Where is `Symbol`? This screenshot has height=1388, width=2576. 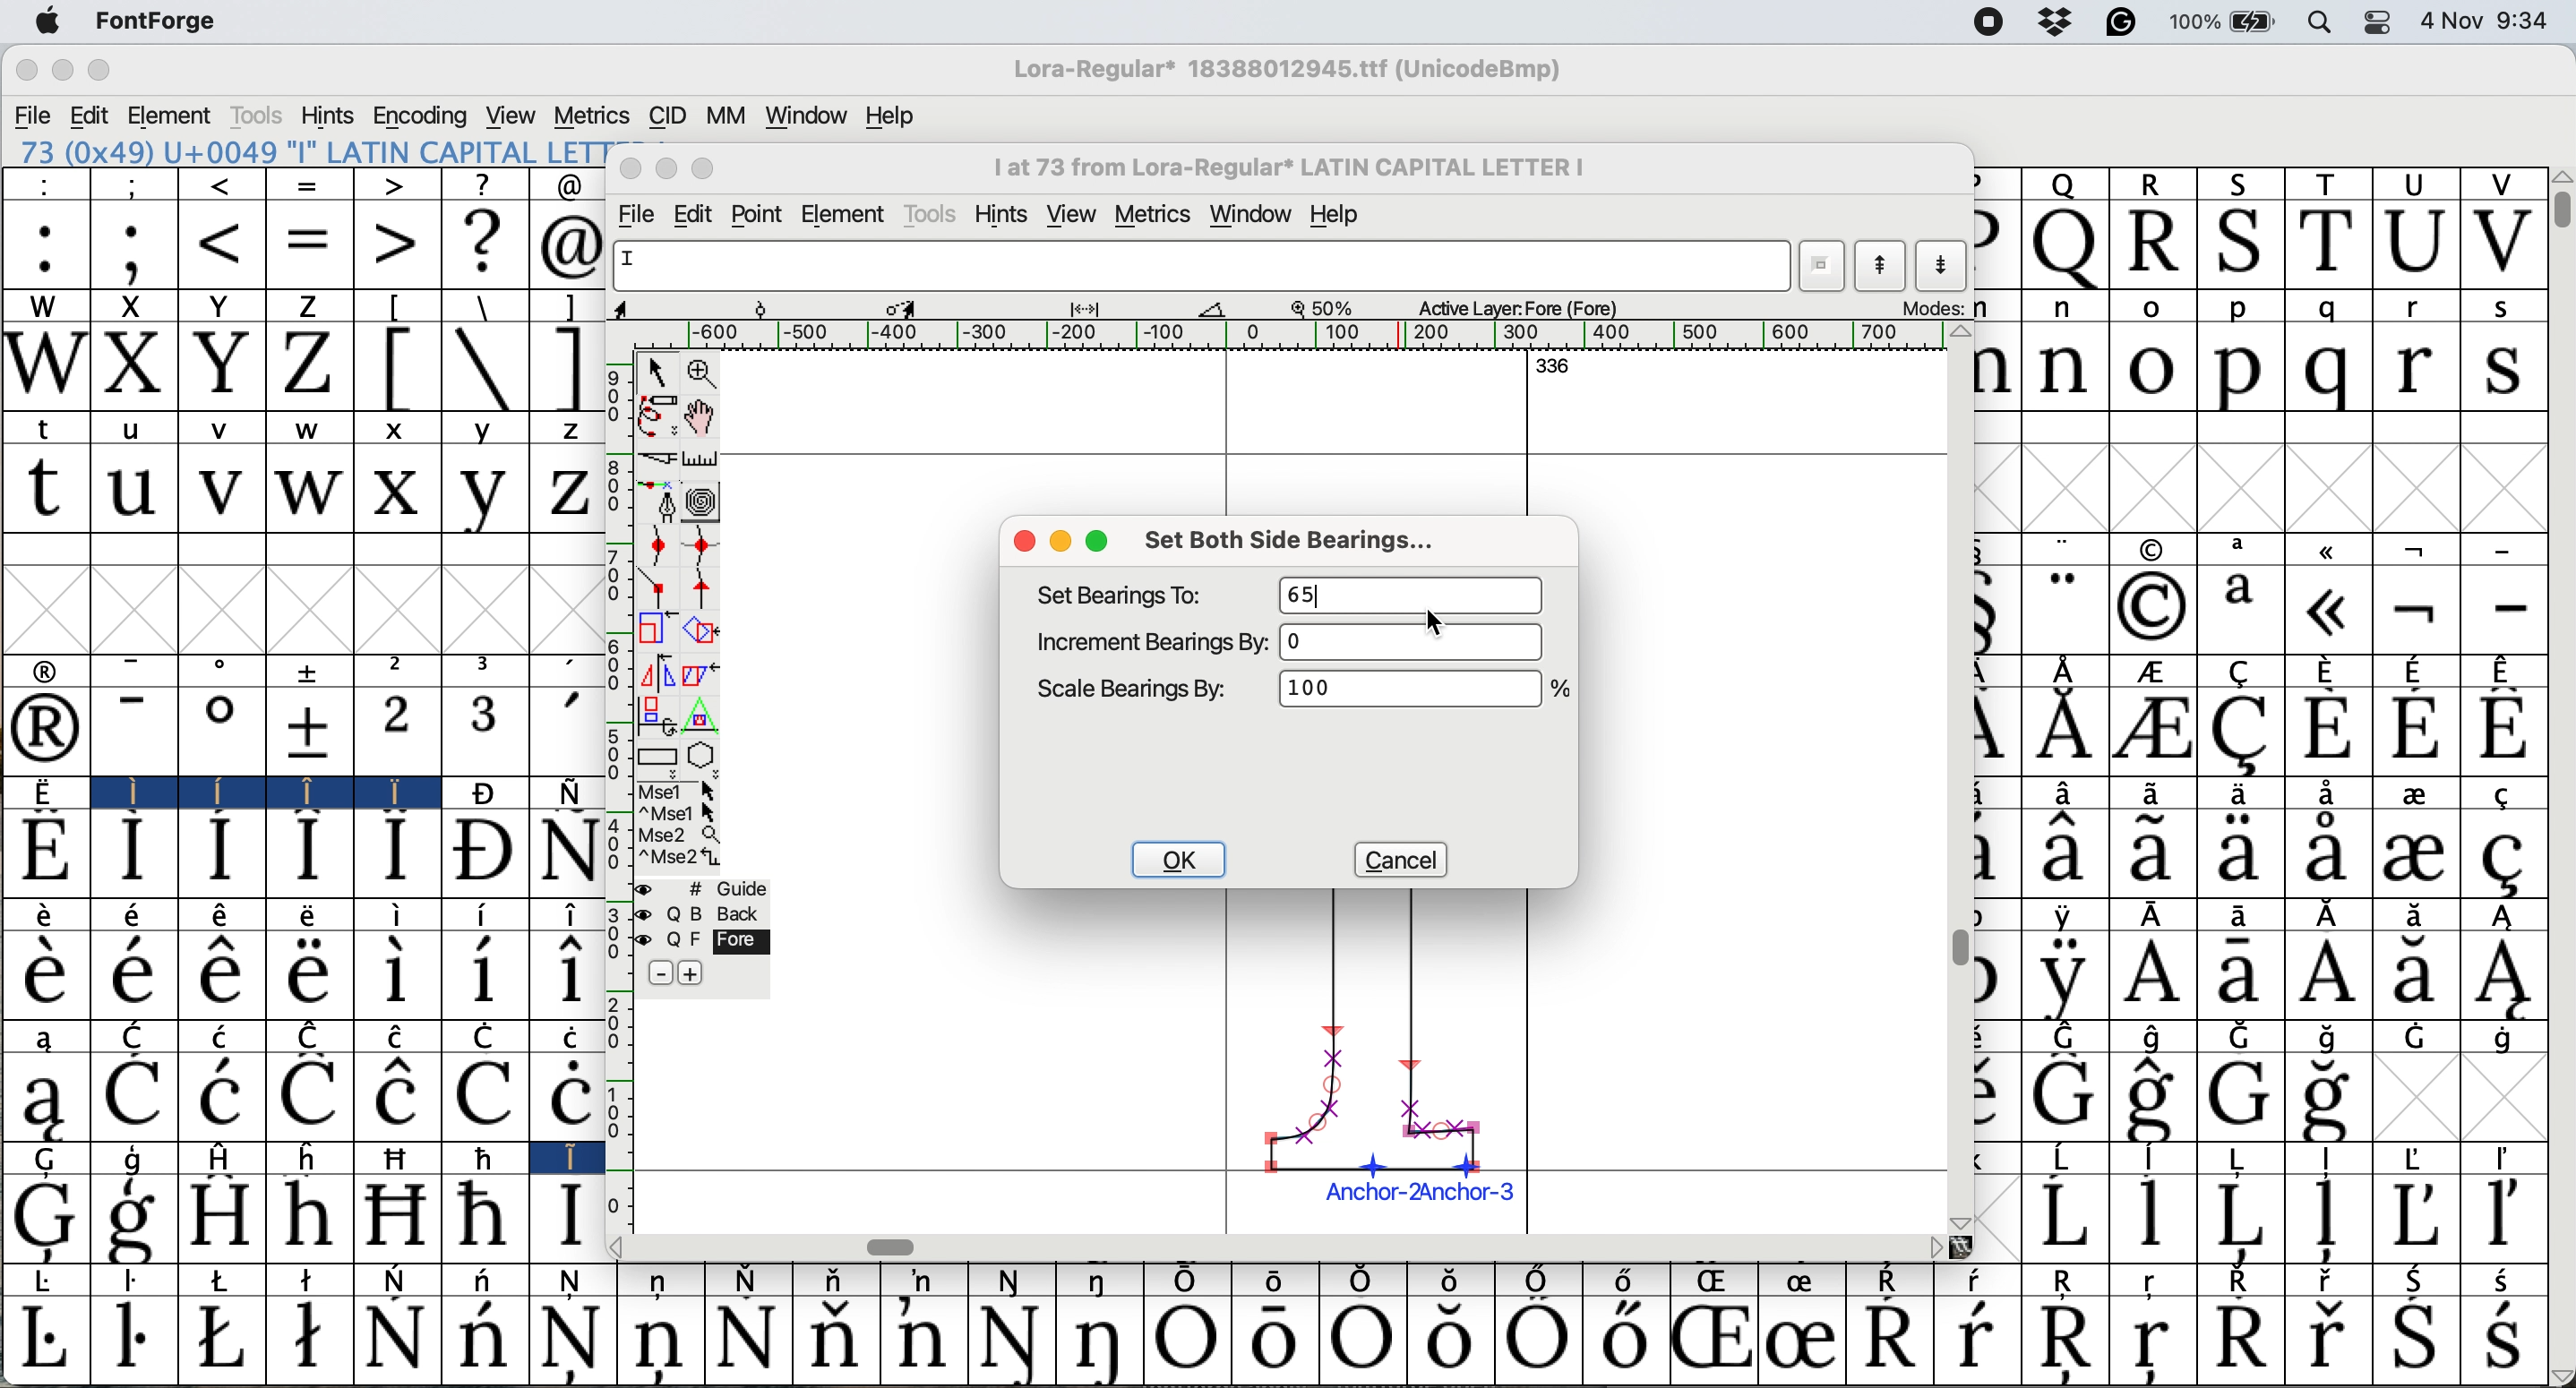 Symbol is located at coordinates (1710, 1341).